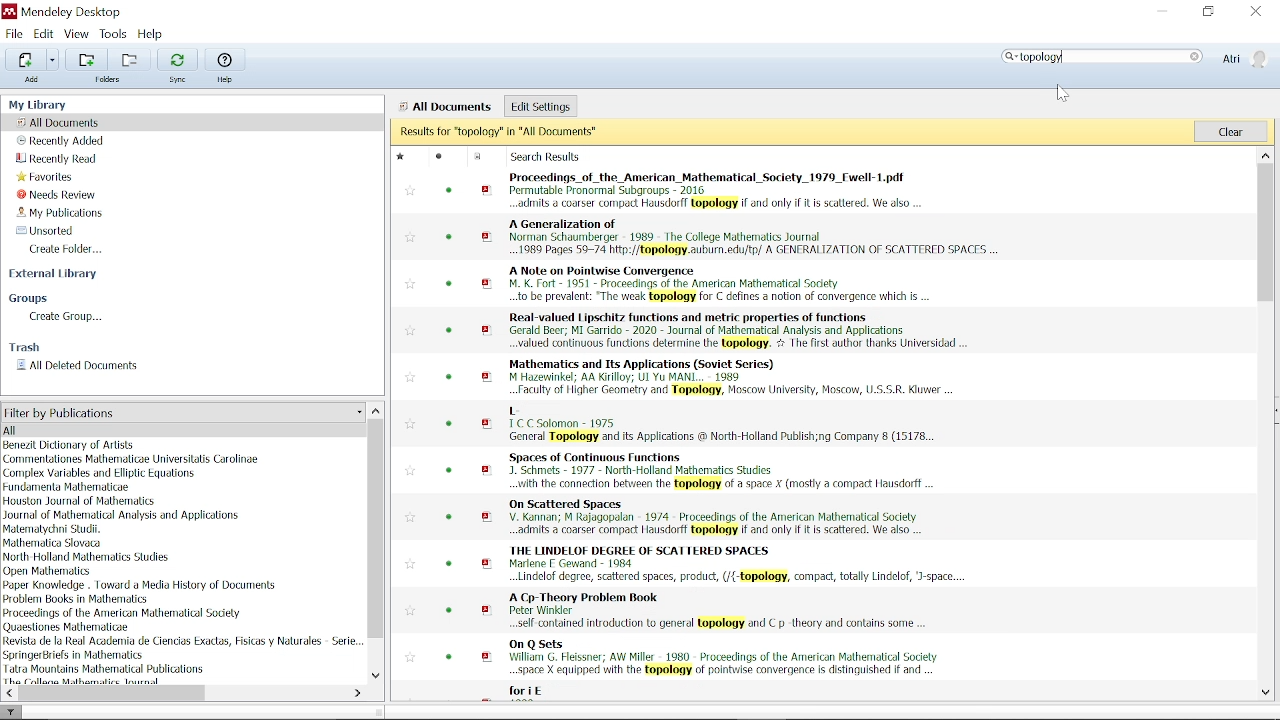  I want to click on Minimize, so click(1162, 13).